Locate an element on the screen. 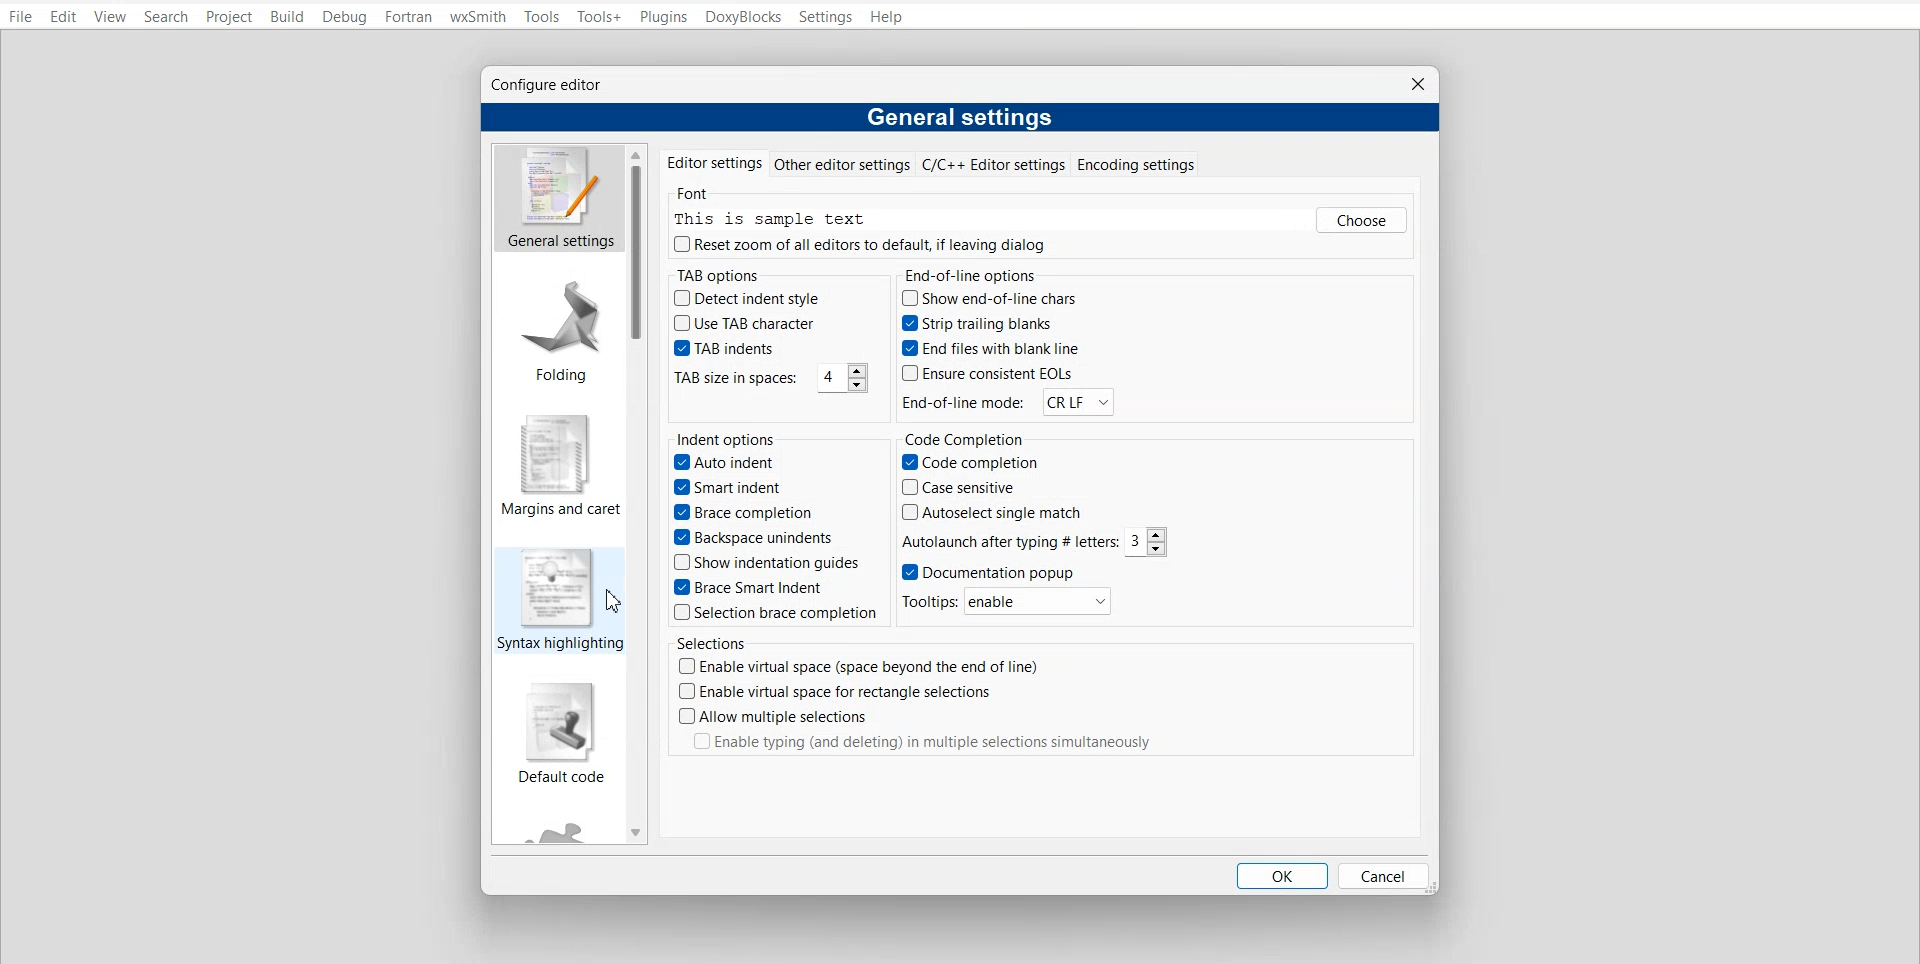  Code Completion is located at coordinates (962, 438).